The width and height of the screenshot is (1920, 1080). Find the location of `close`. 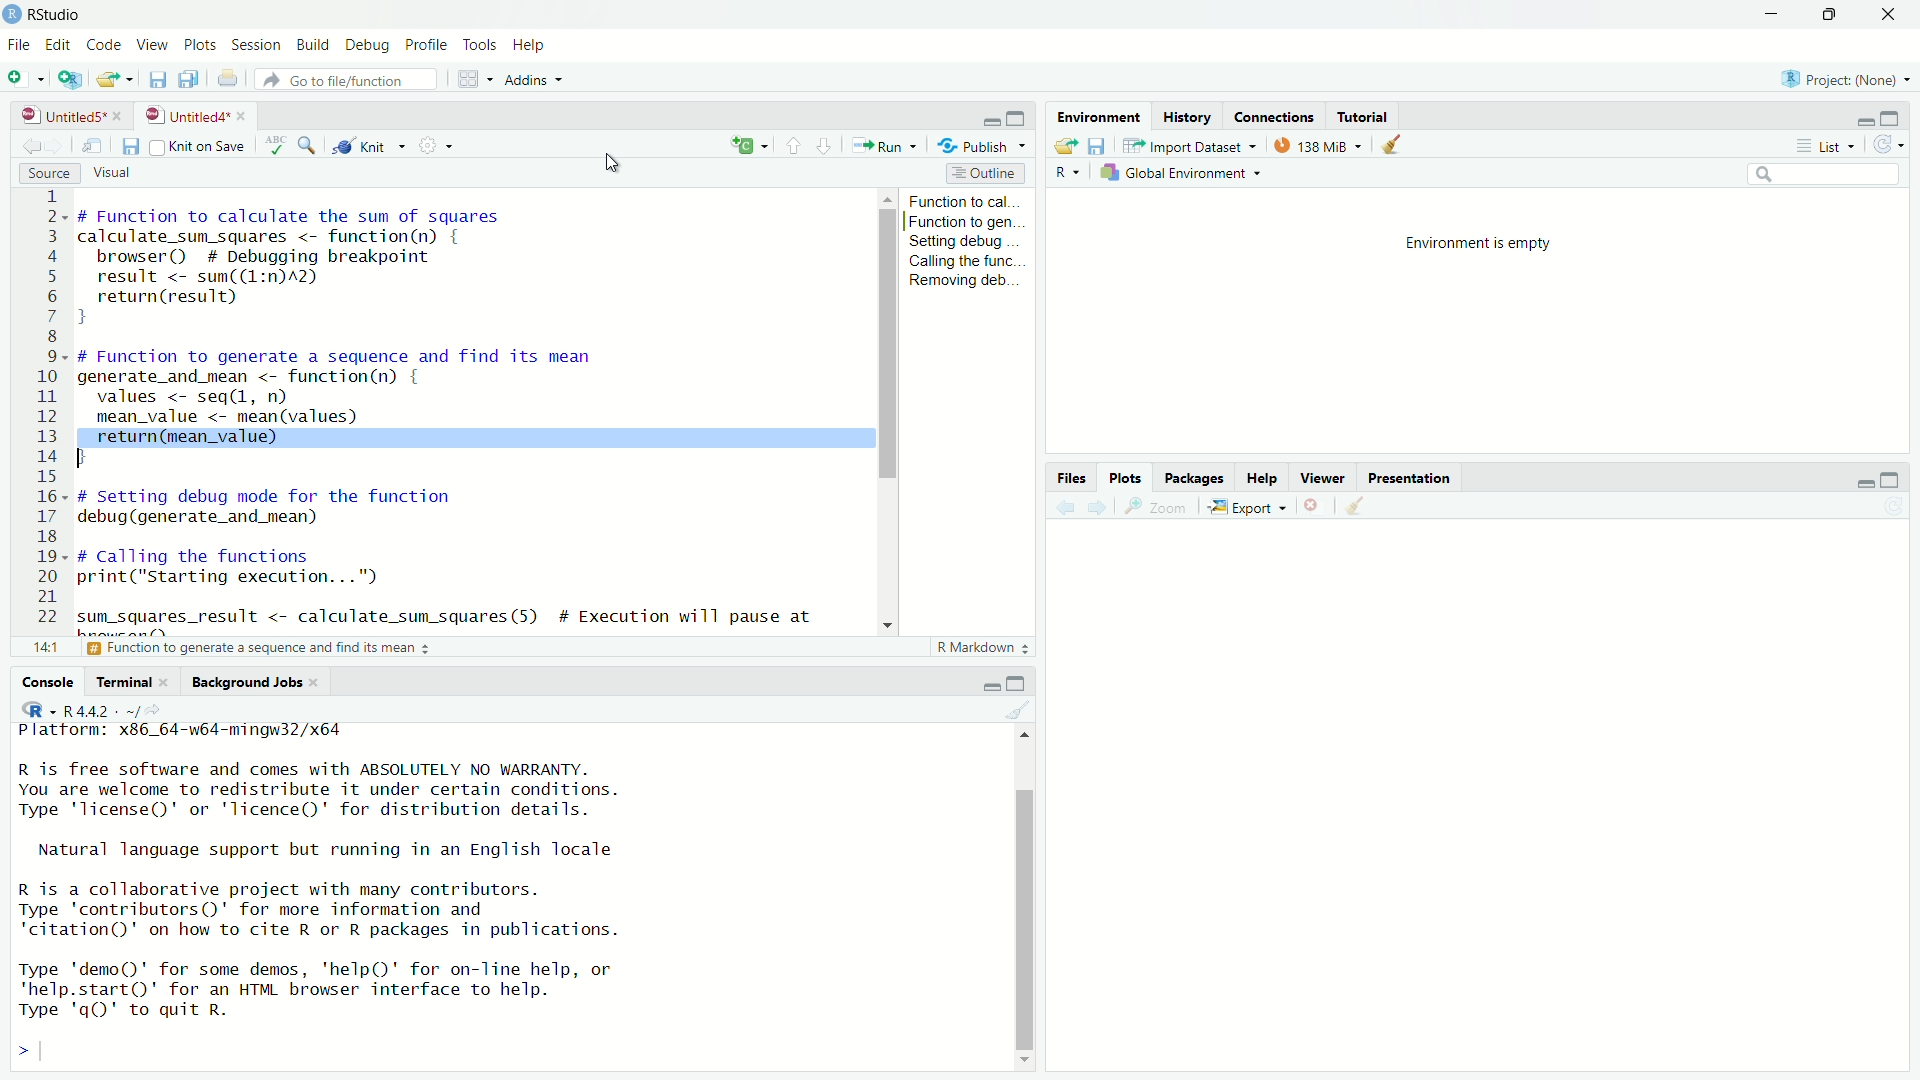

close is located at coordinates (321, 683).